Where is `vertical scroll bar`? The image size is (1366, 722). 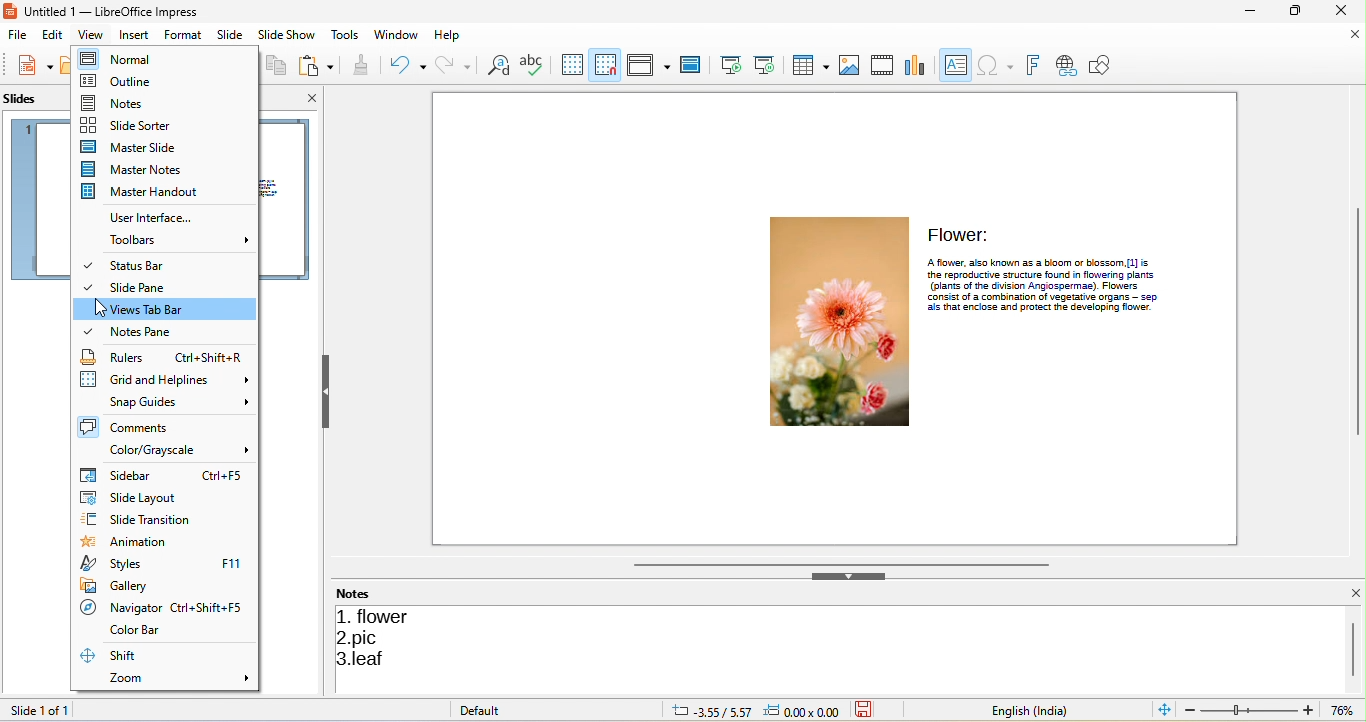
vertical scroll bar is located at coordinates (1357, 320).